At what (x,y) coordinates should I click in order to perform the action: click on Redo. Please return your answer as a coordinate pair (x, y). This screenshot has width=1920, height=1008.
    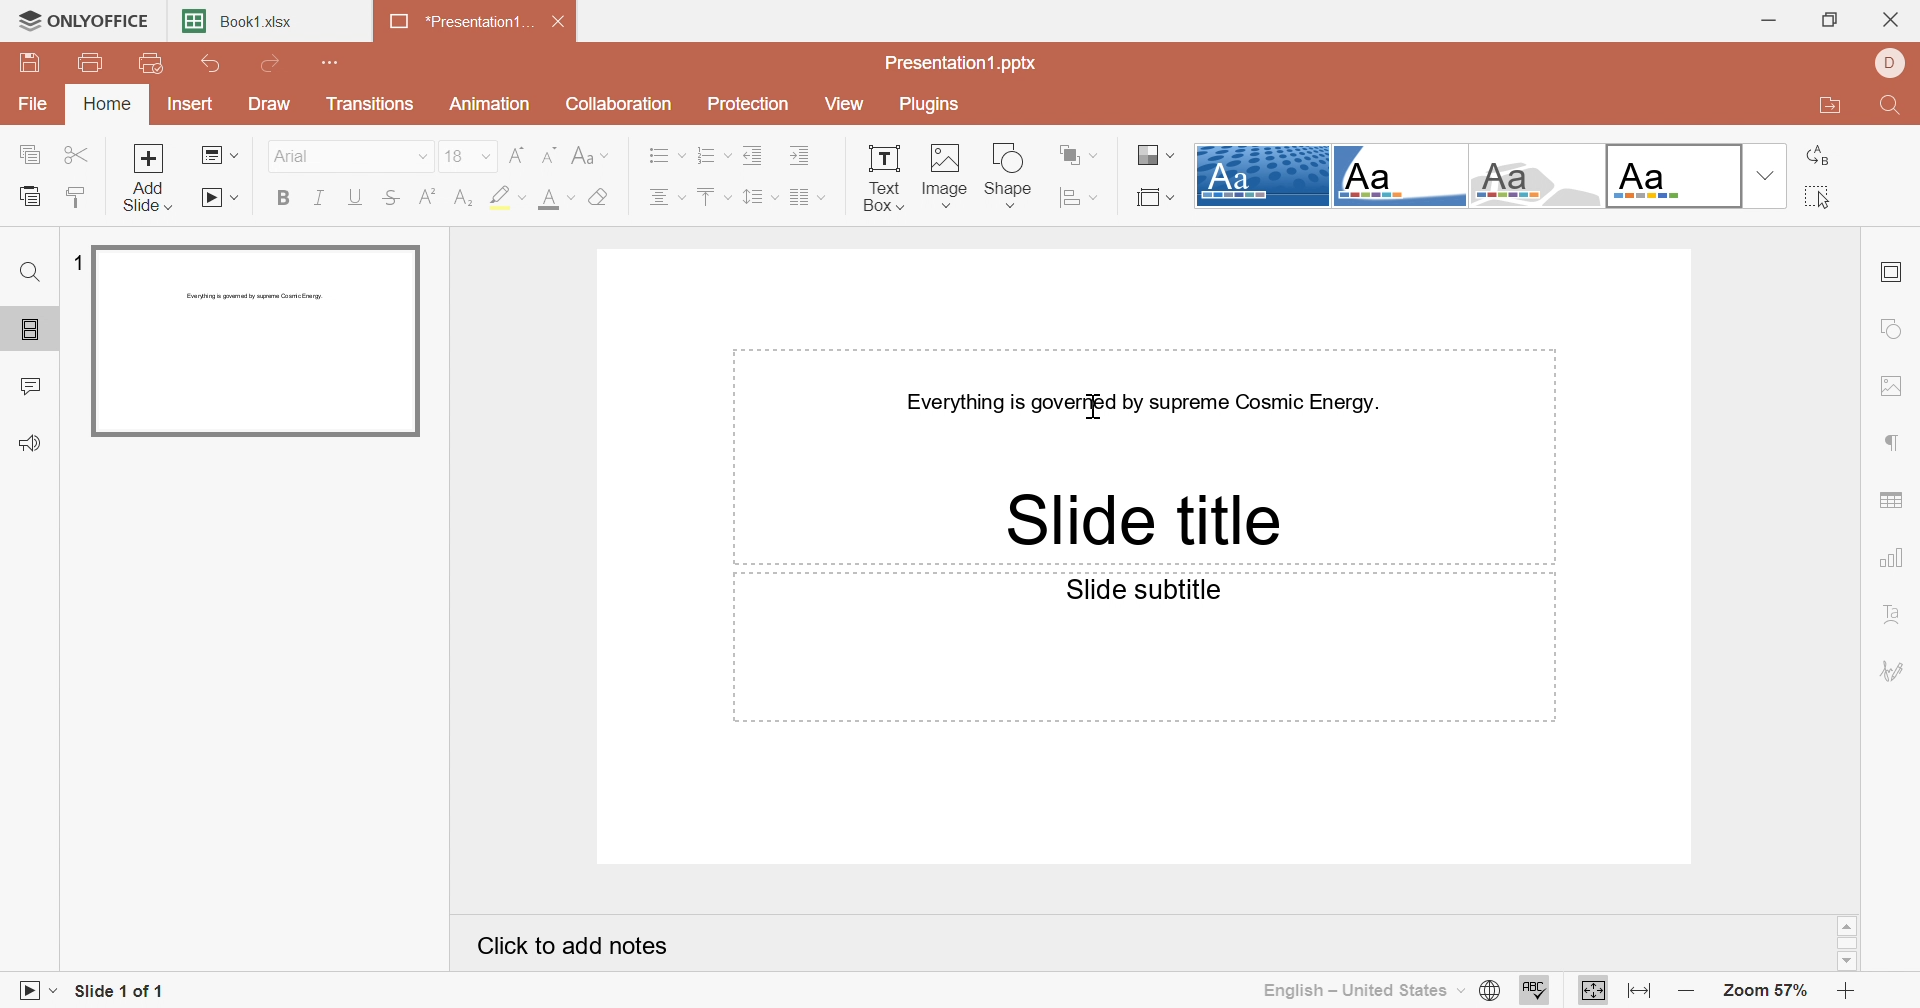
    Looking at the image, I should click on (269, 65).